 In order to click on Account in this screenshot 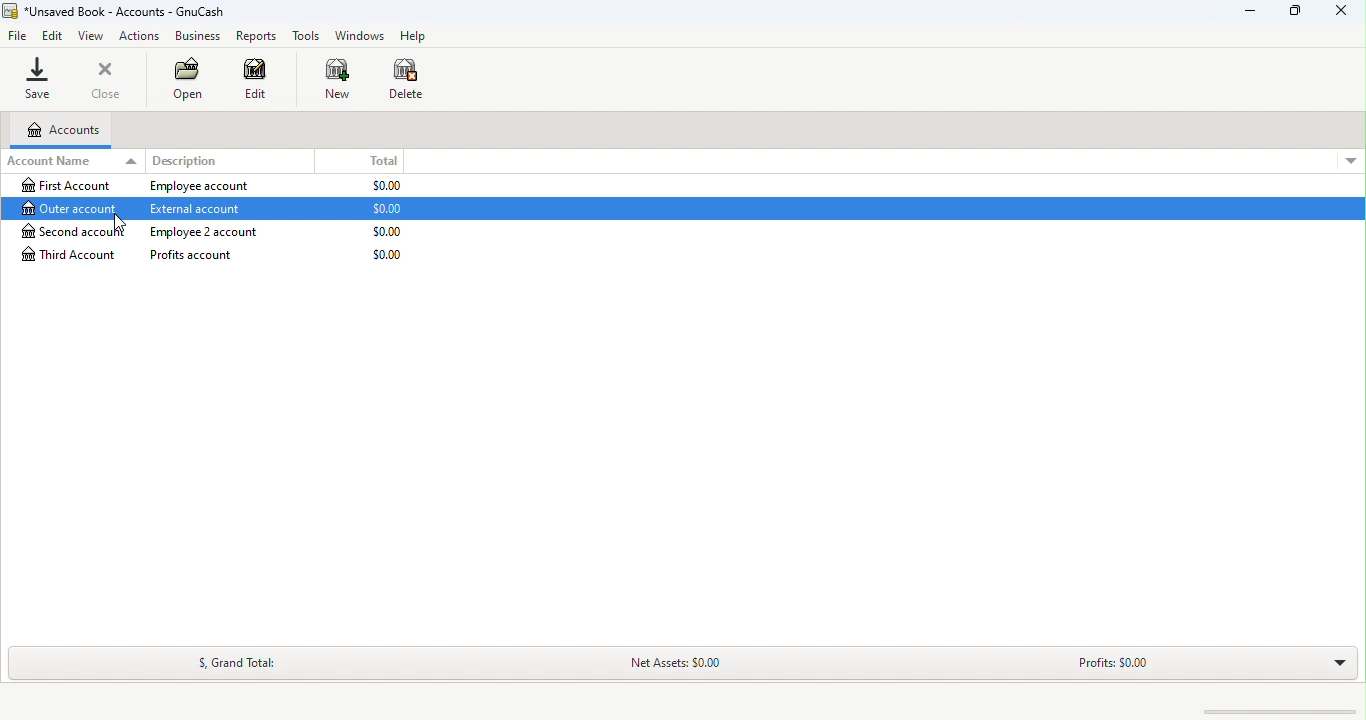, I will do `click(61, 130)`.